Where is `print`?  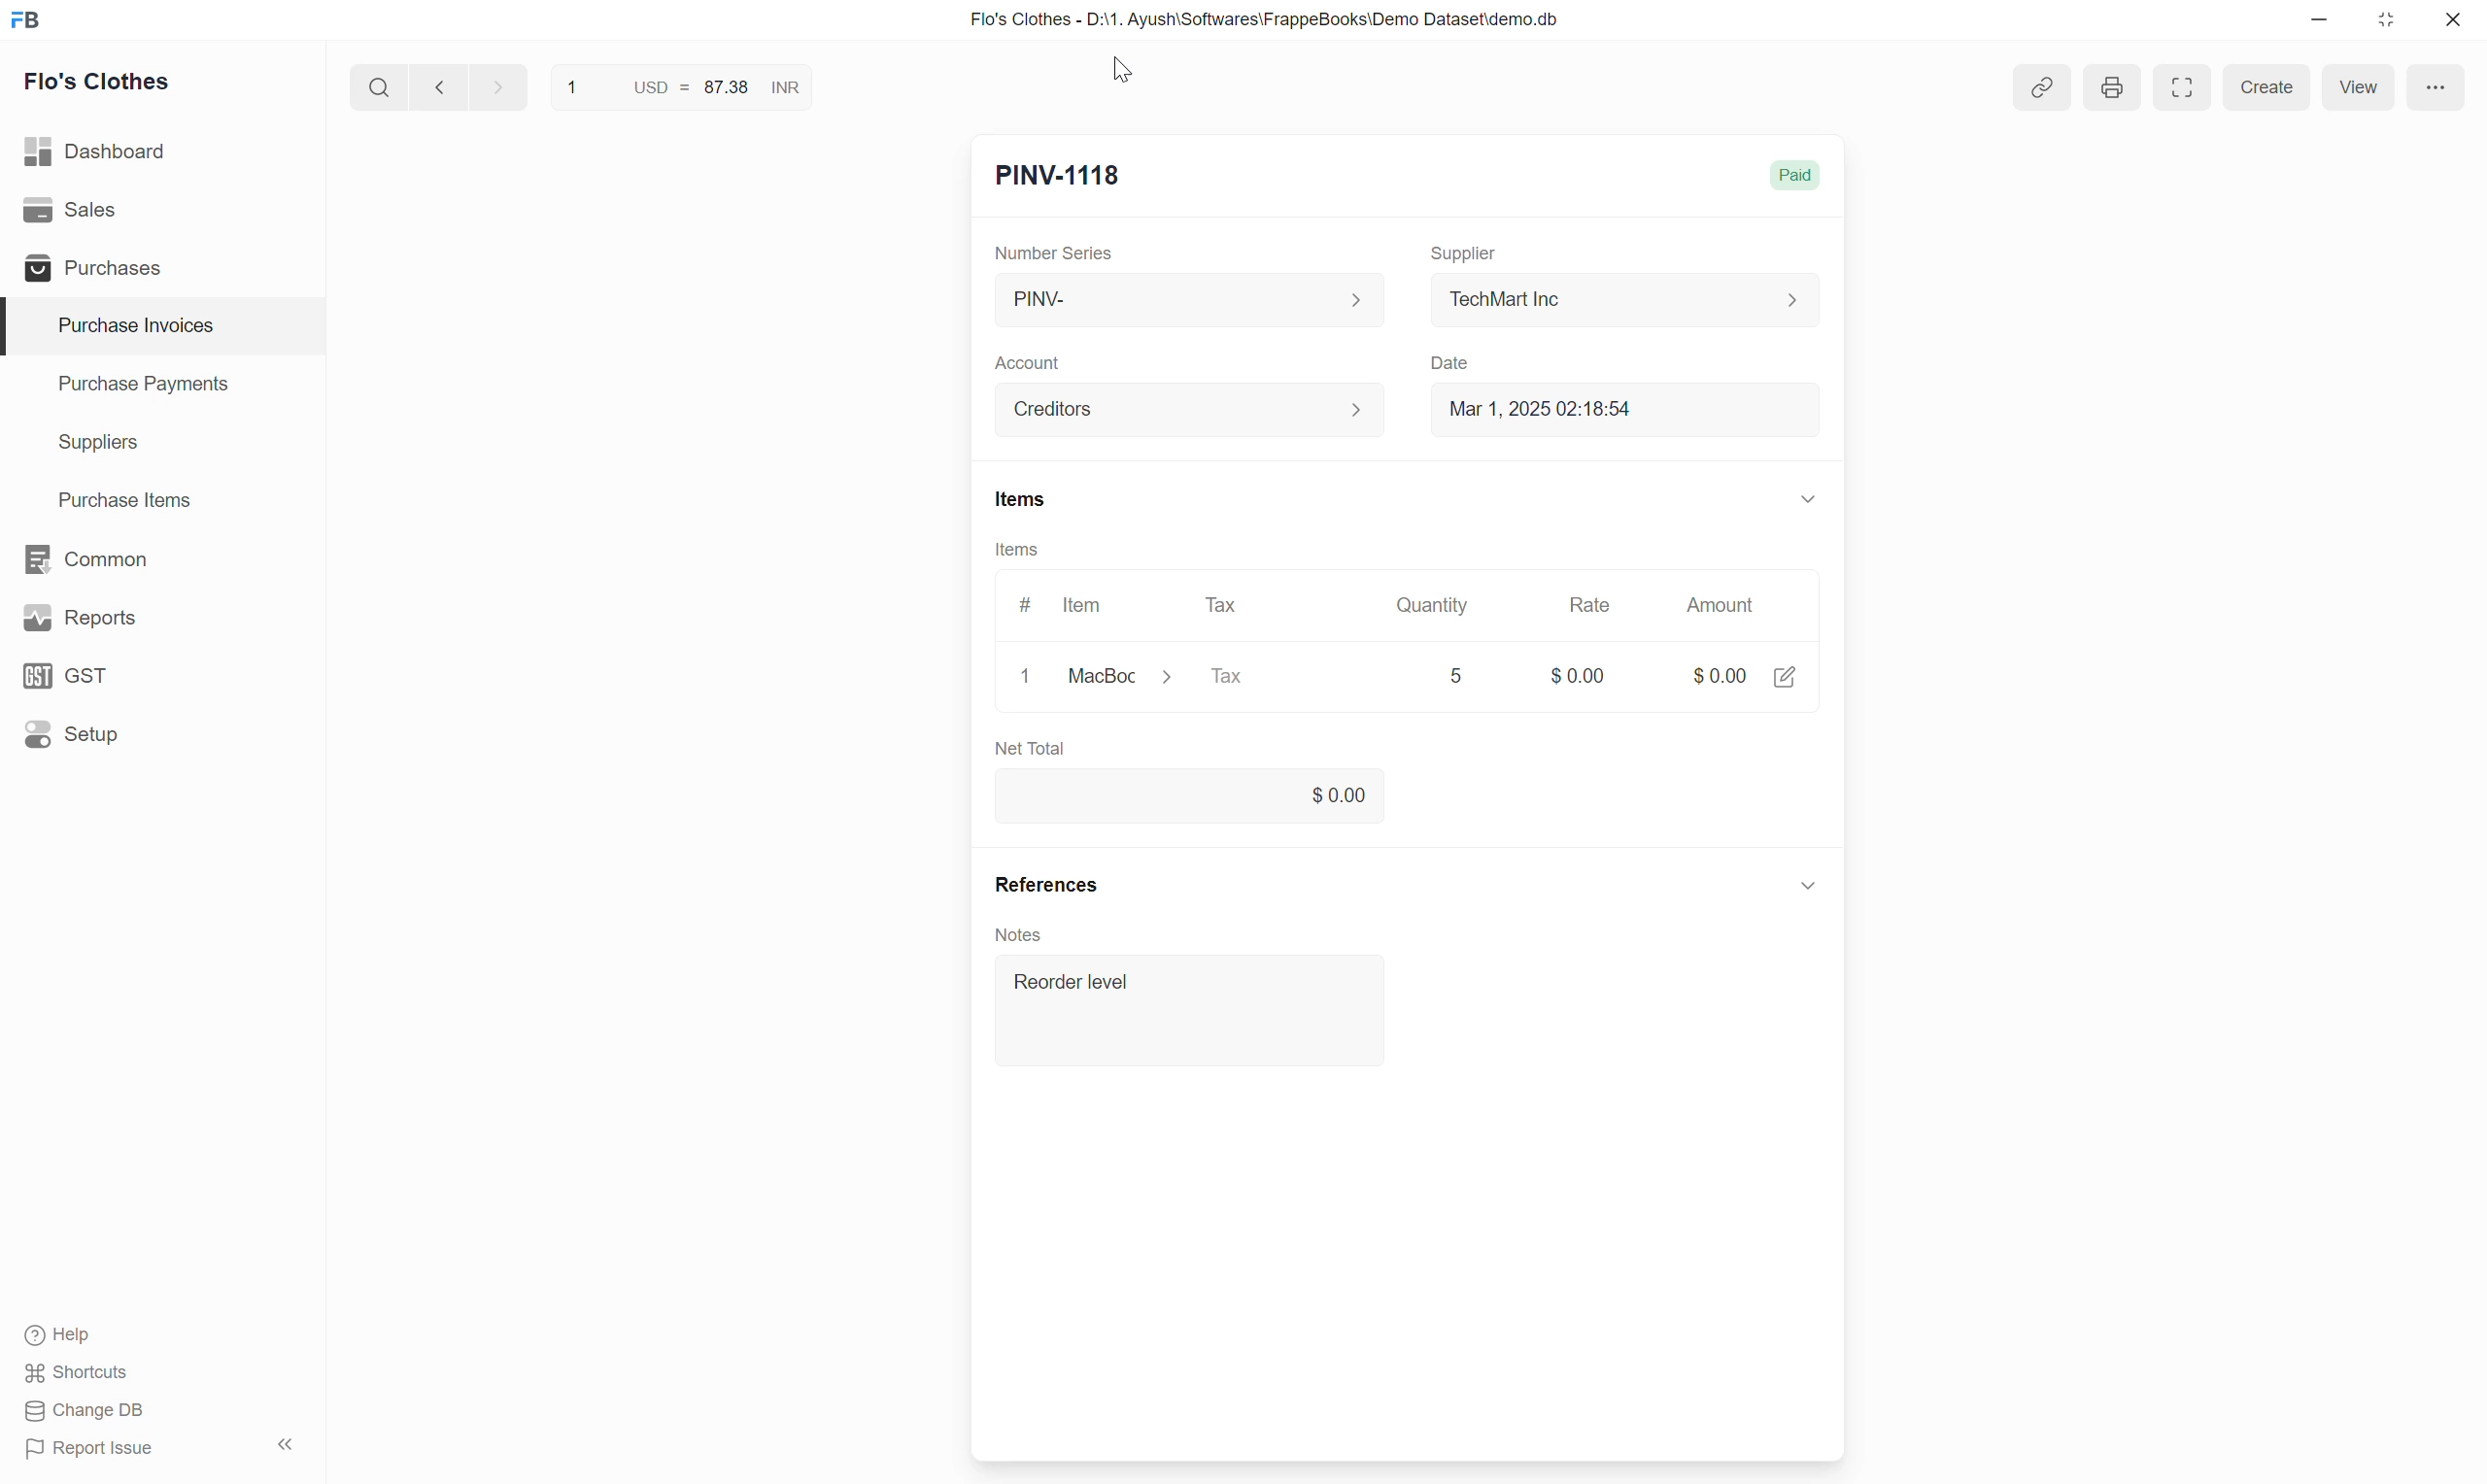 print is located at coordinates (2109, 87).